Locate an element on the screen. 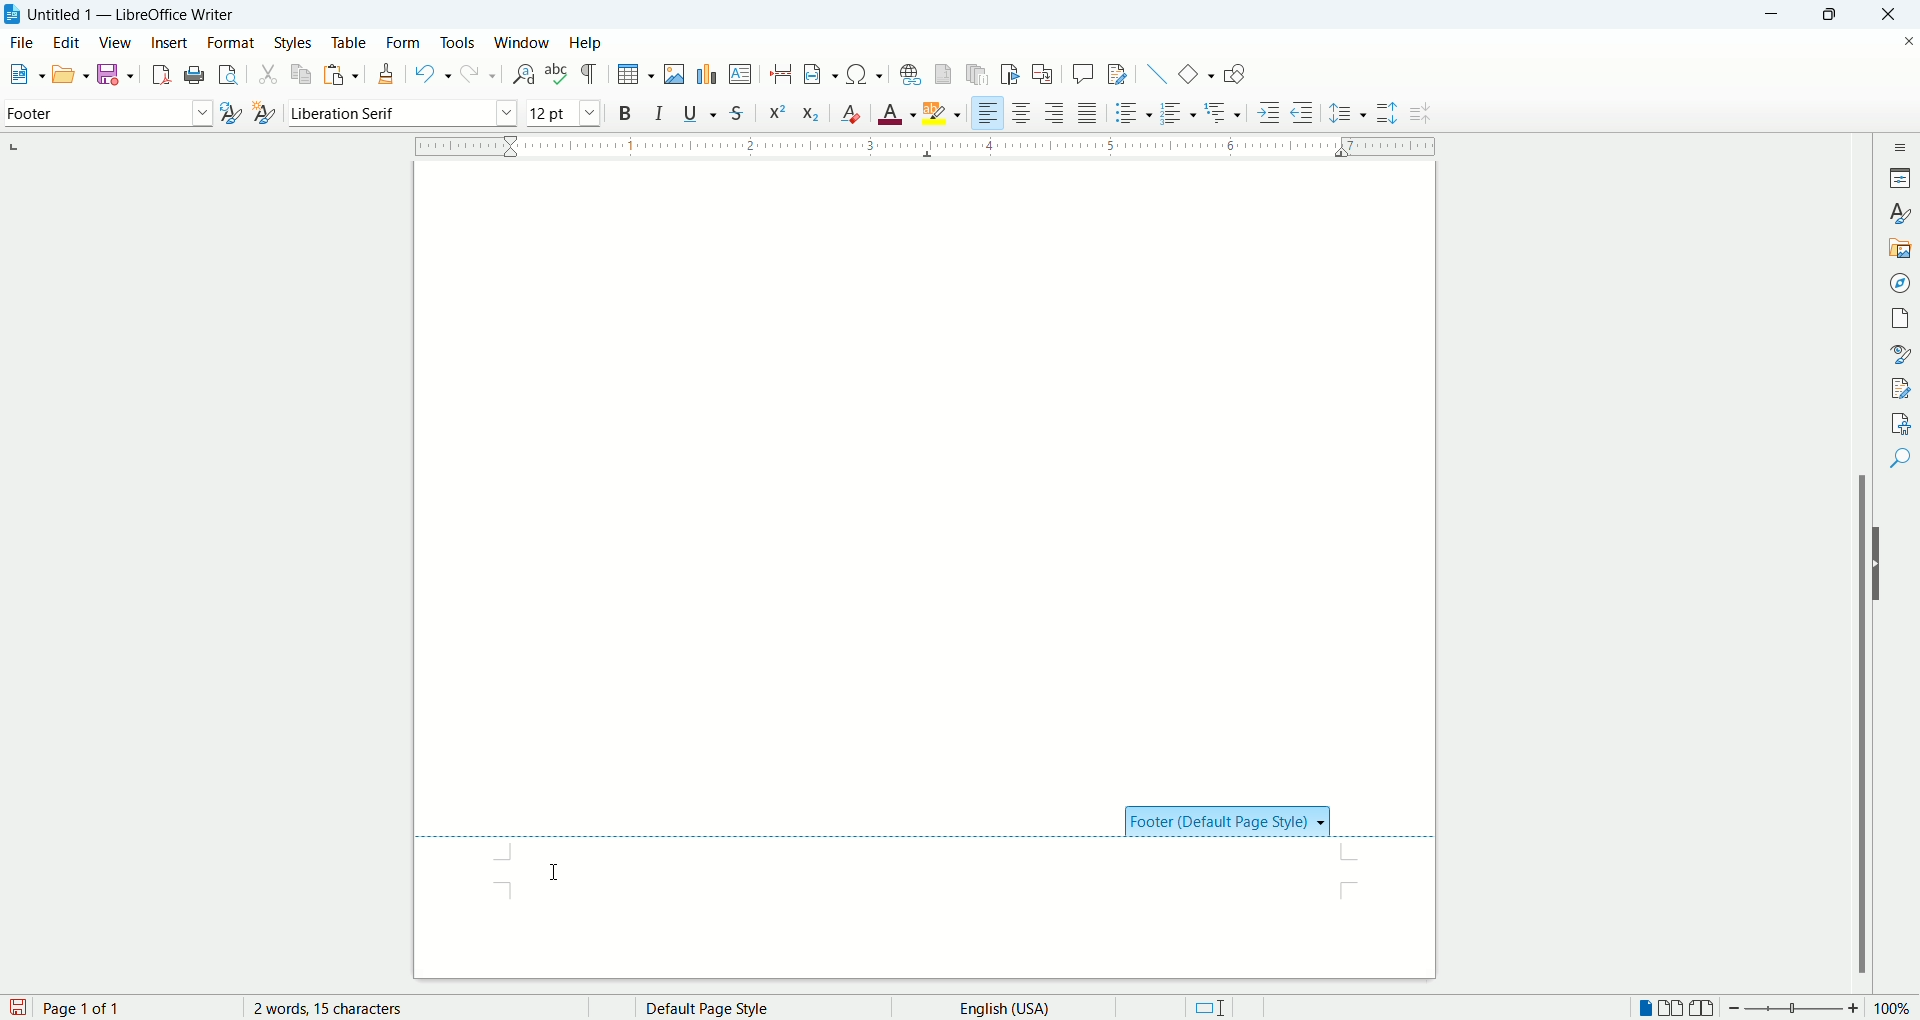  footer section is located at coordinates (916, 882).